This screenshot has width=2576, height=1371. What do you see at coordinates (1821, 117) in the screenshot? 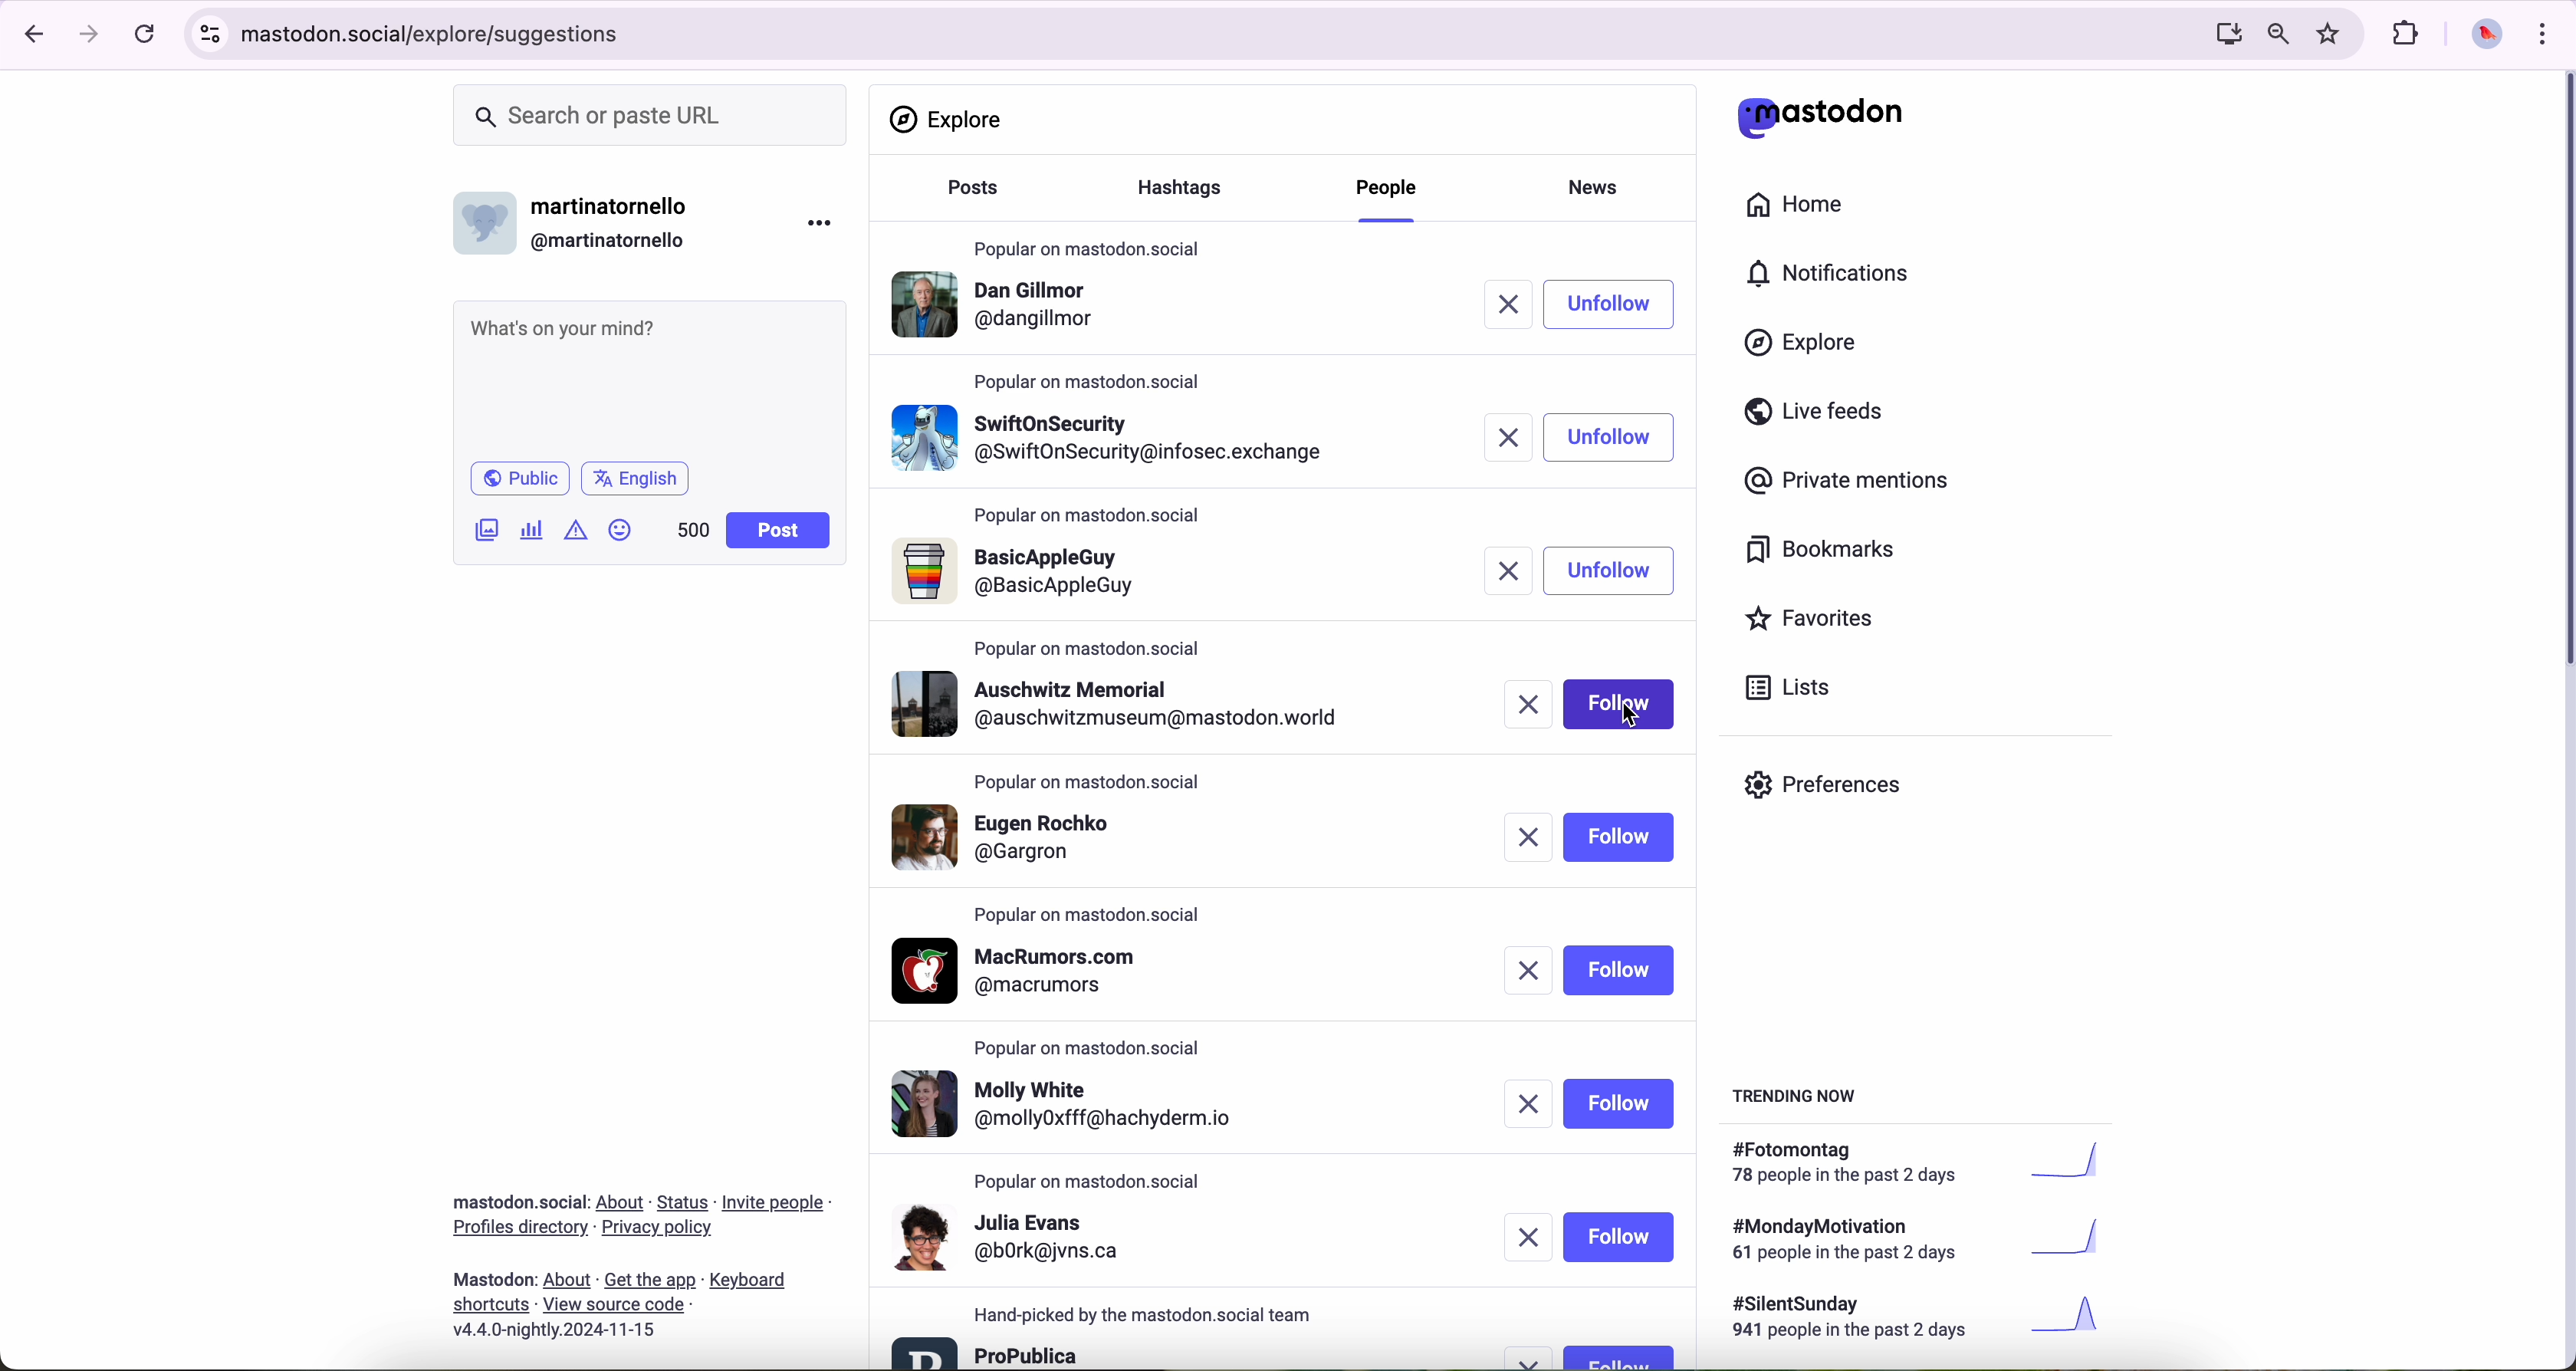
I see `matodon logo` at bounding box center [1821, 117].